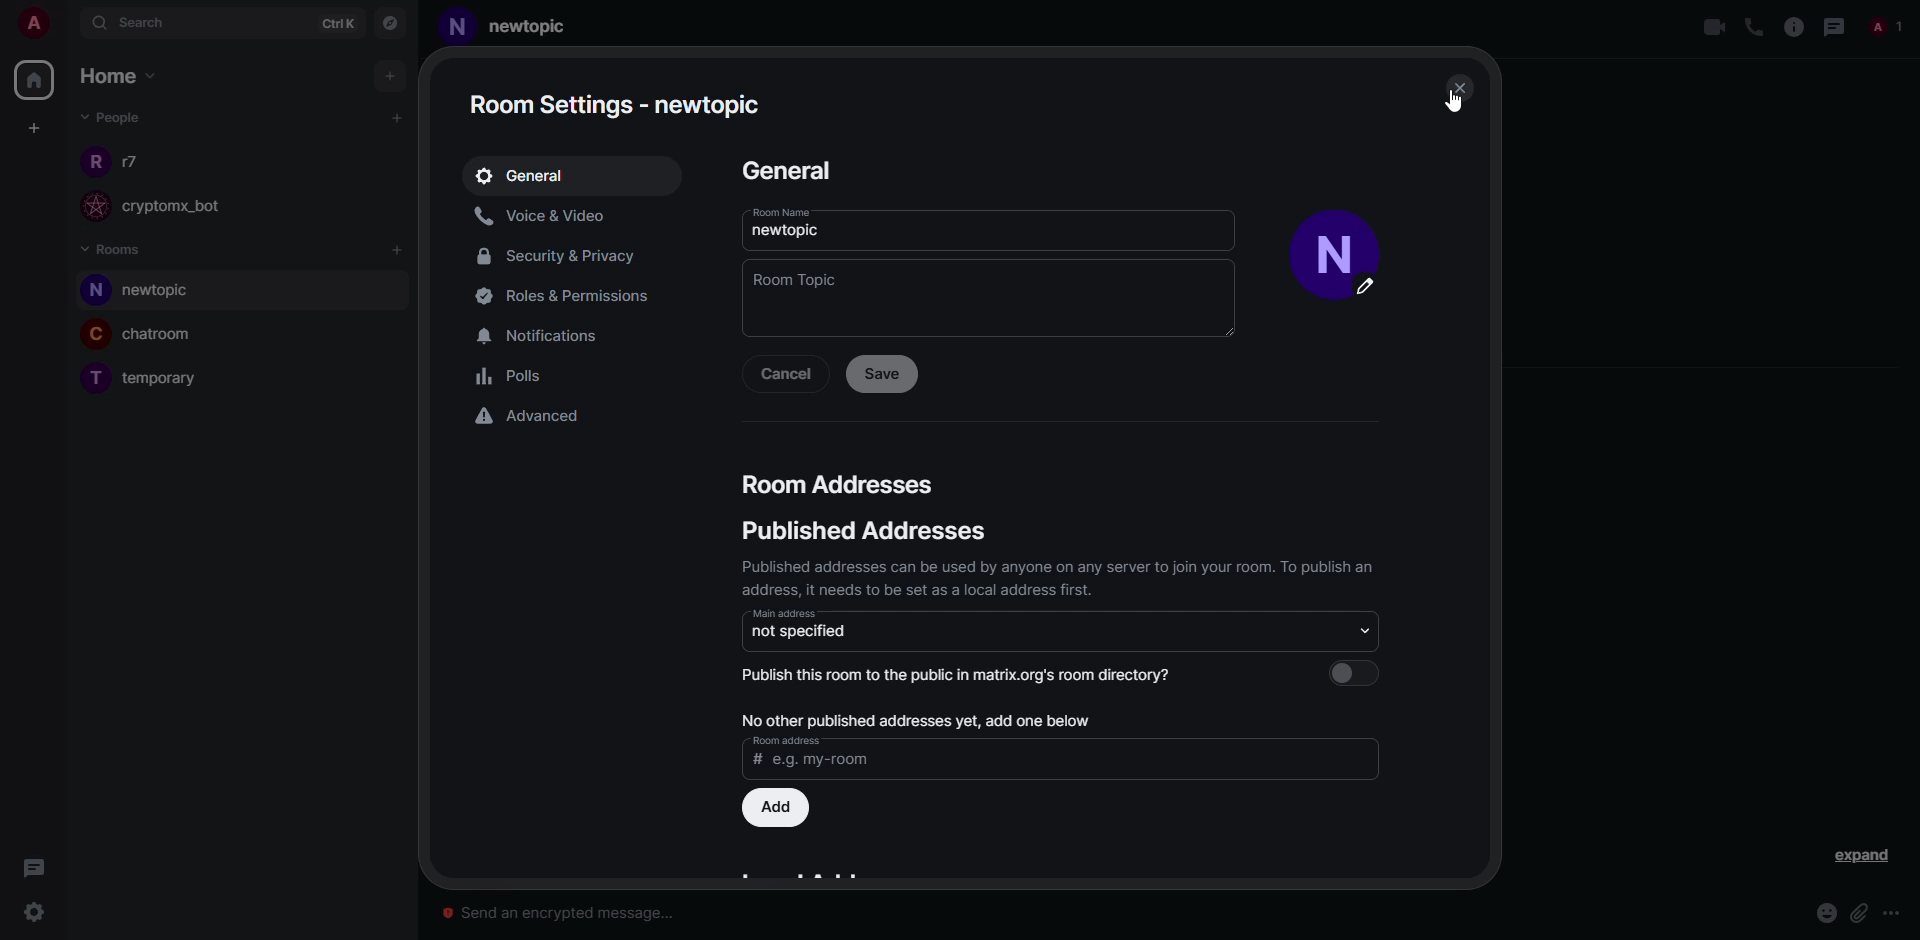 The height and width of the screenshot is (940, 1920). I want to click on threads, so click(34, 867).